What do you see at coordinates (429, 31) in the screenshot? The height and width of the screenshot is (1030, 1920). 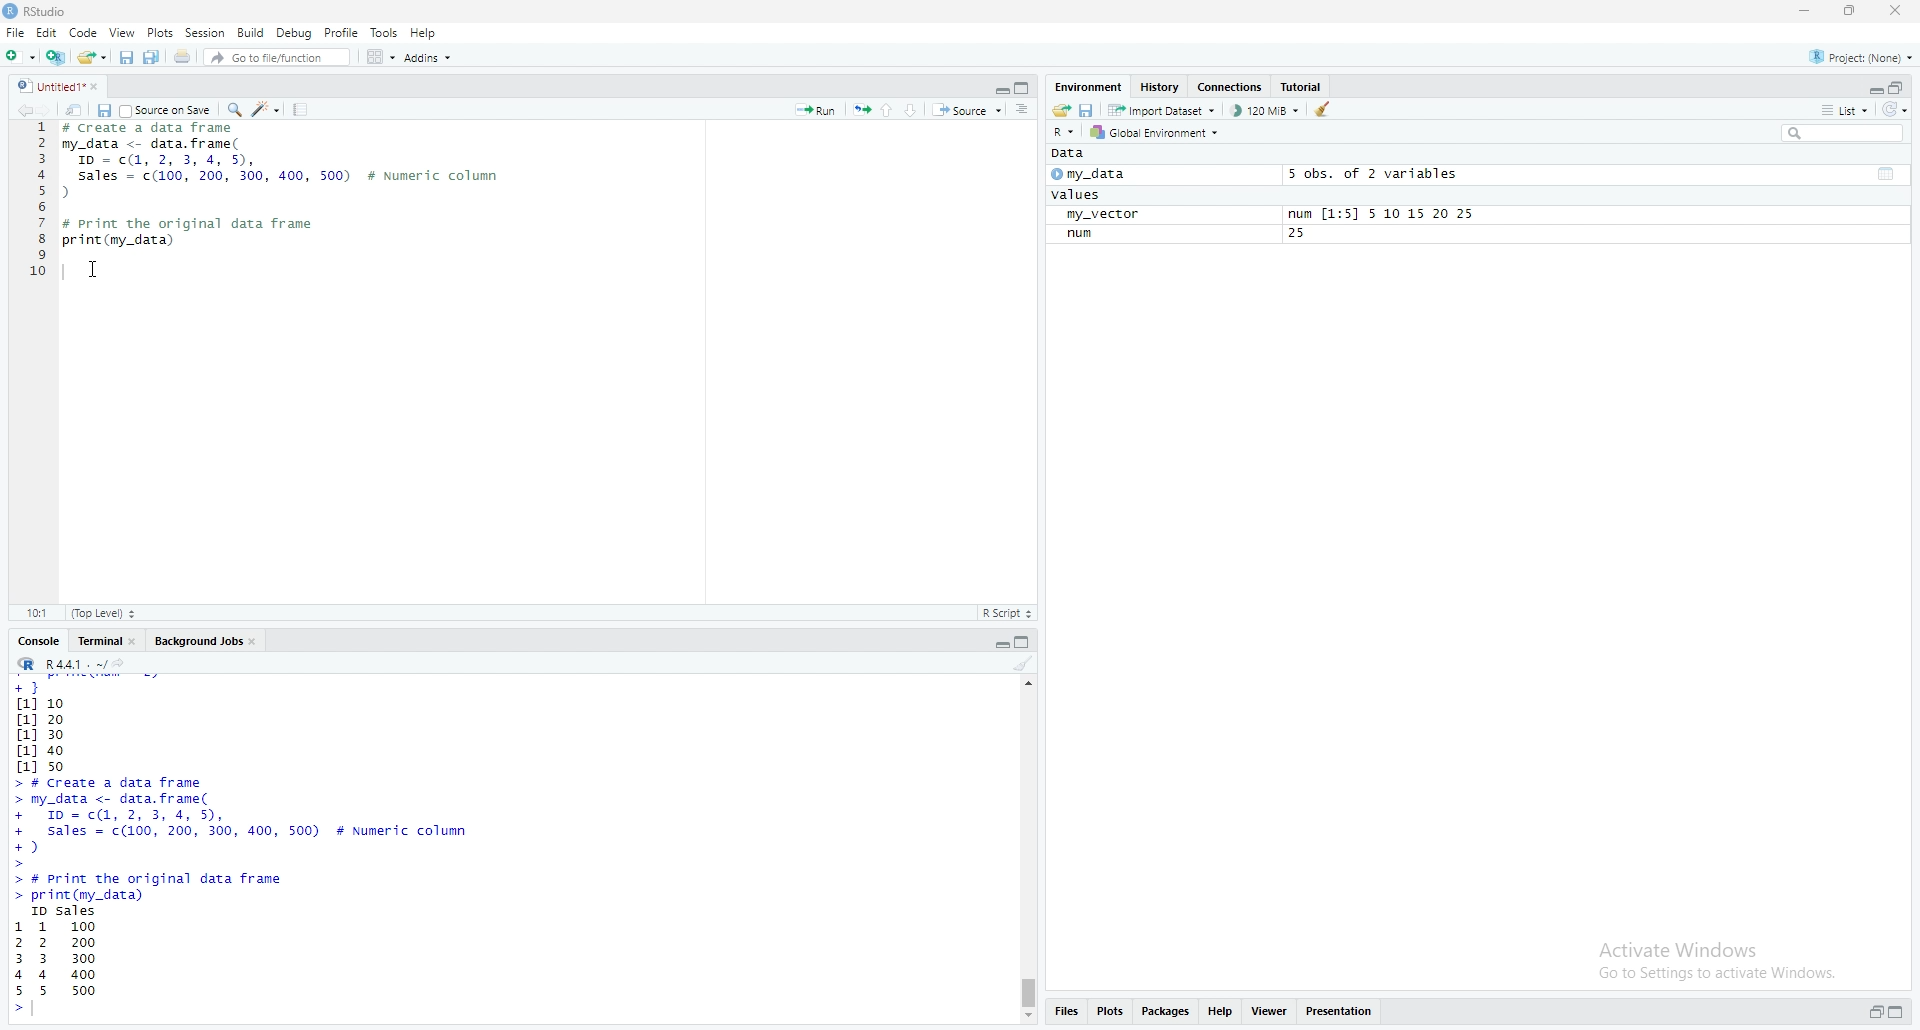 I see `Help` at bounding box center [429, 31].